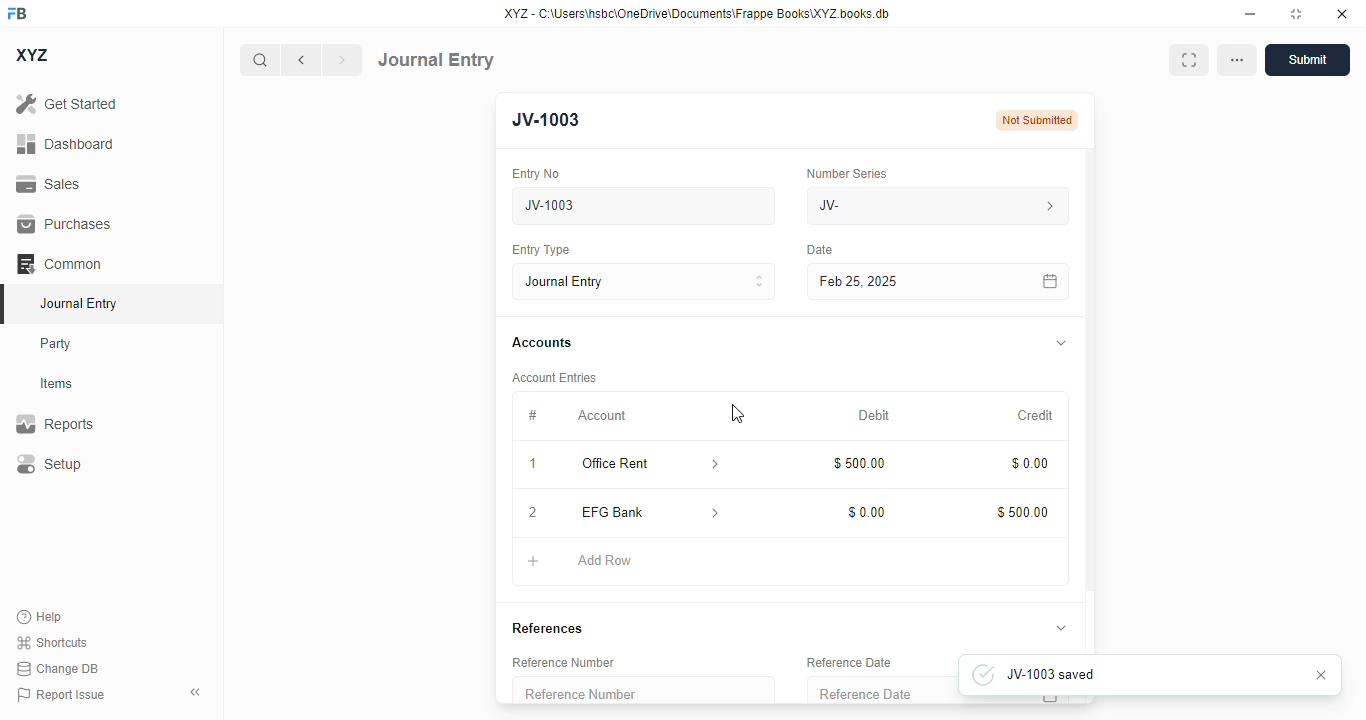 The image size is (1366, 720). I want to click on FB logo, so click(17, 12).